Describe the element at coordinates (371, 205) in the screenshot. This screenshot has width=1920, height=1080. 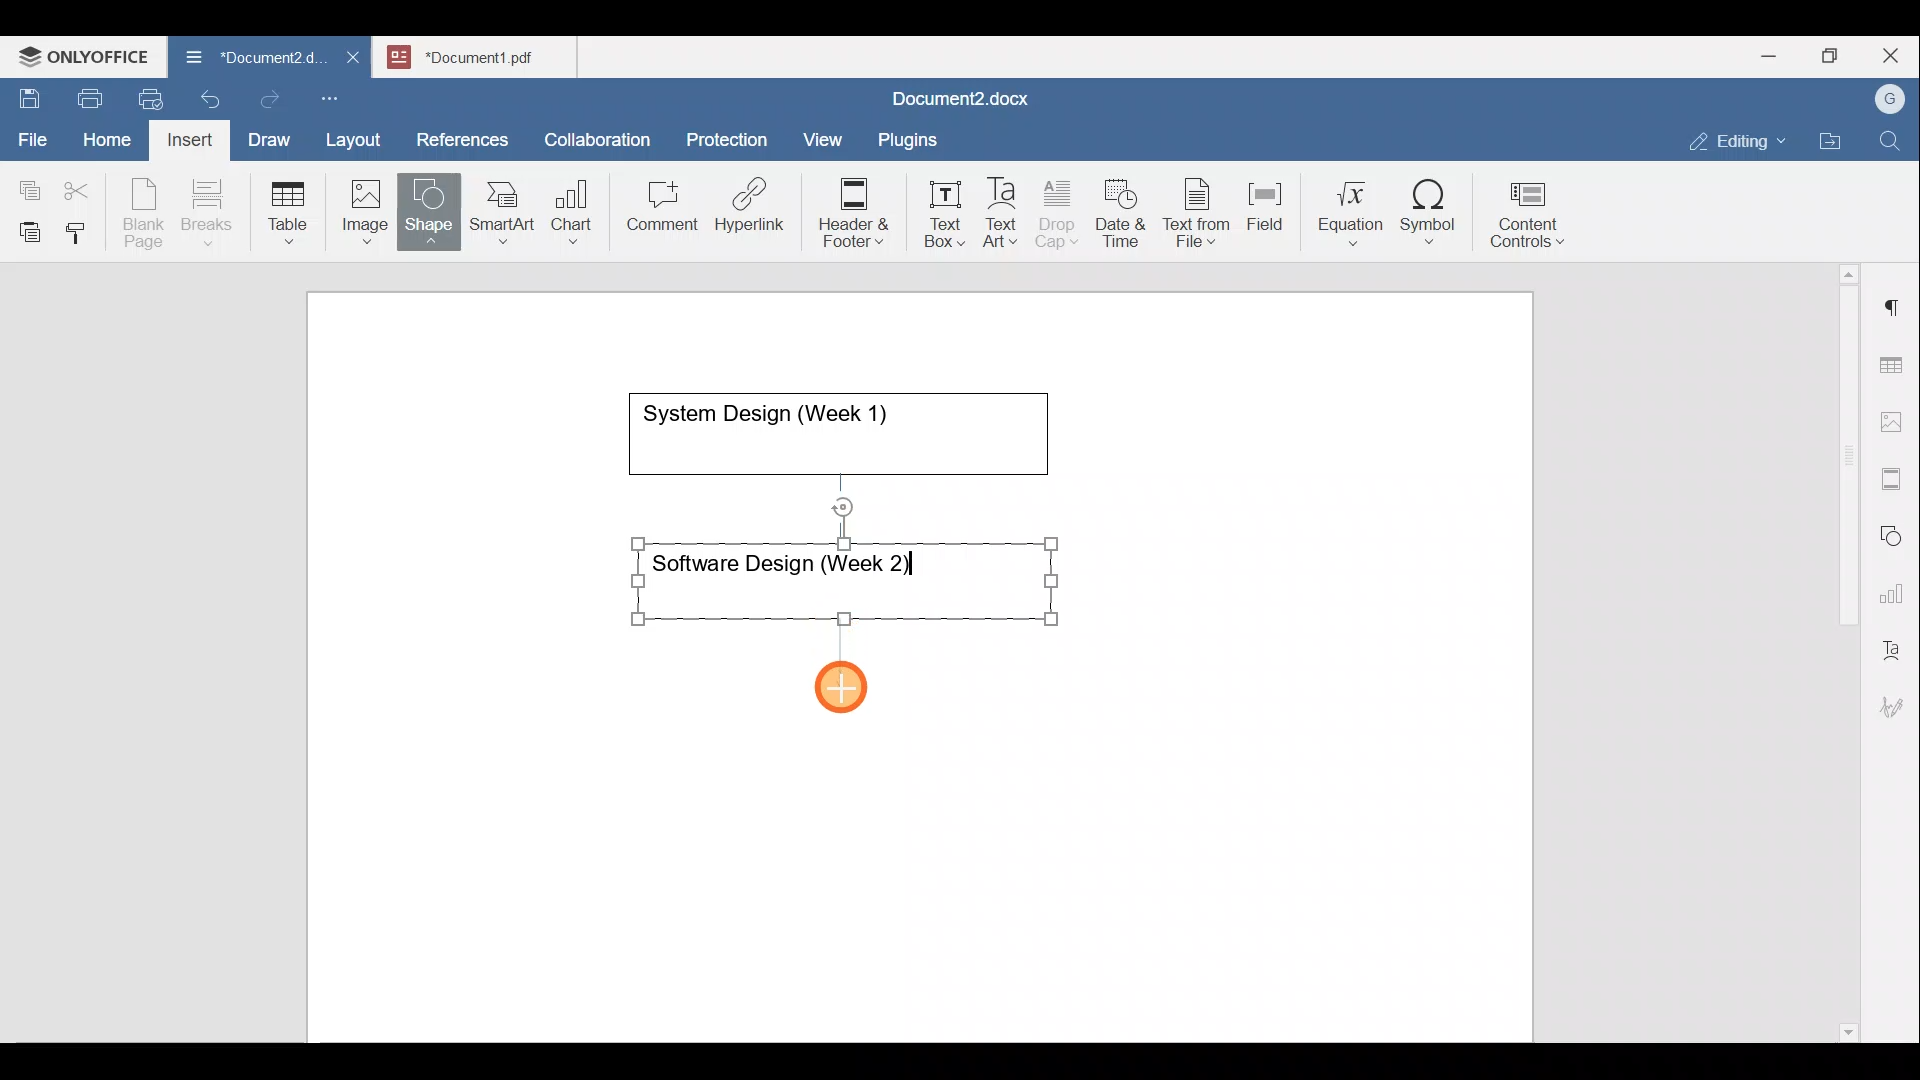
I see `Image` at that location.